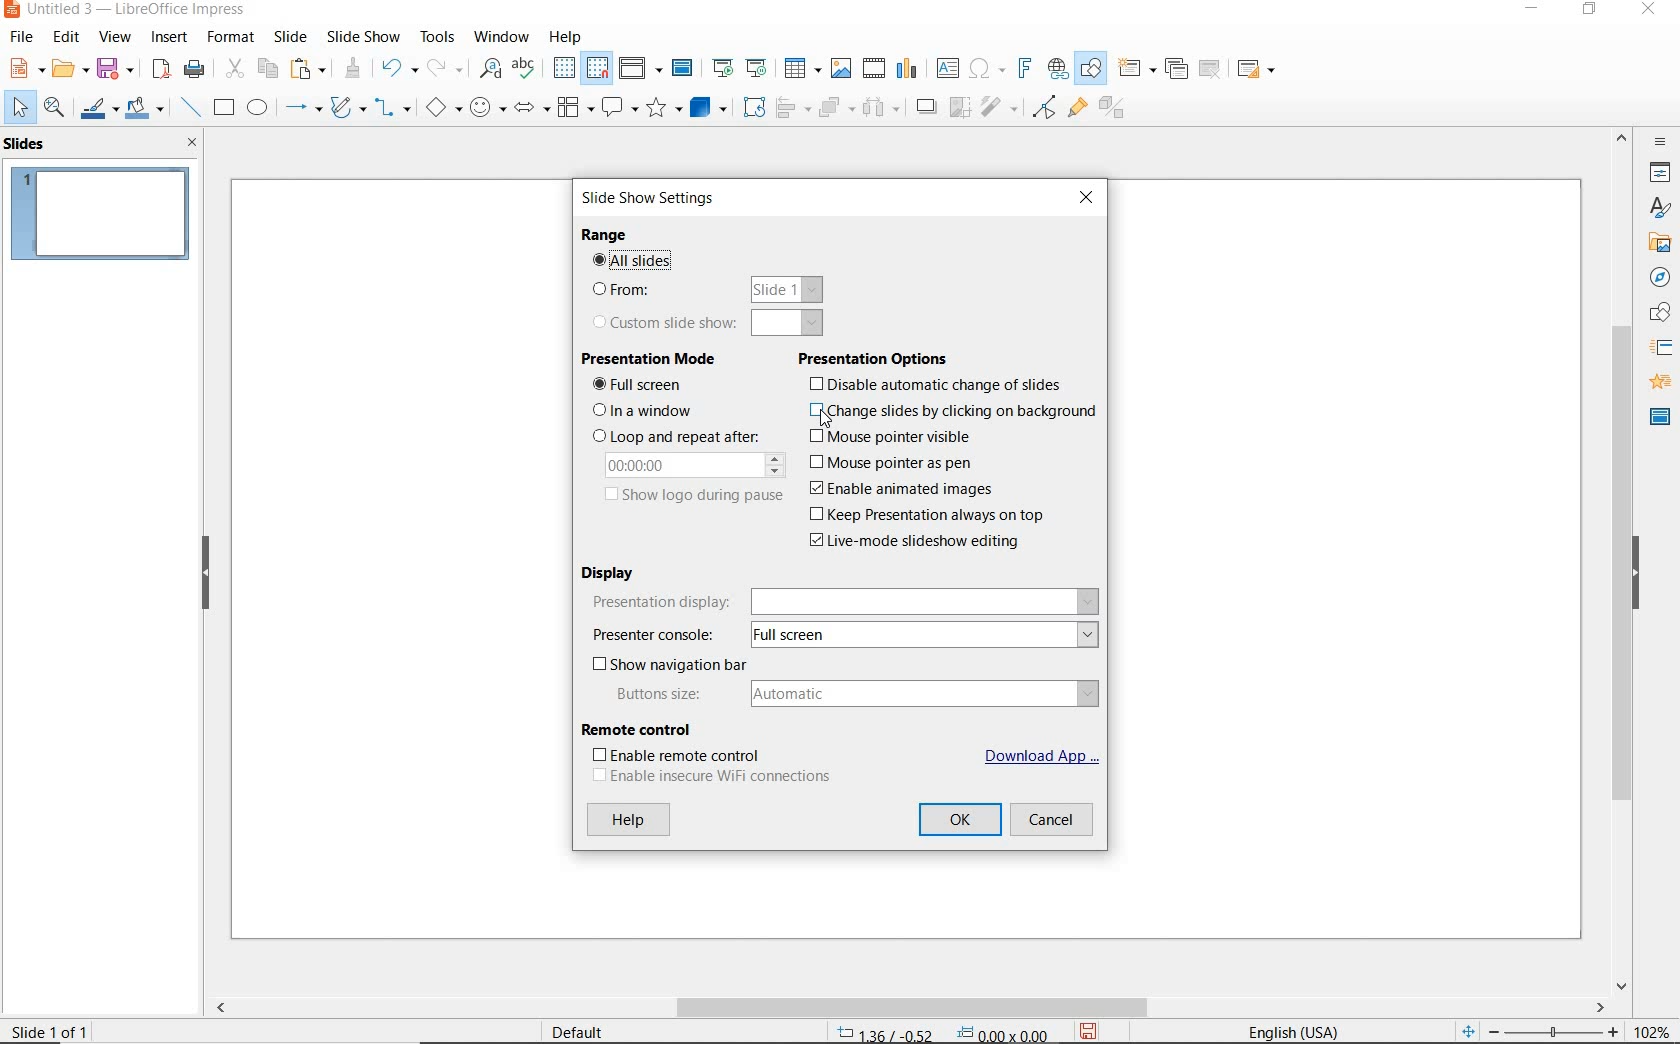  I want to click on PASTE, so click(307, 69).